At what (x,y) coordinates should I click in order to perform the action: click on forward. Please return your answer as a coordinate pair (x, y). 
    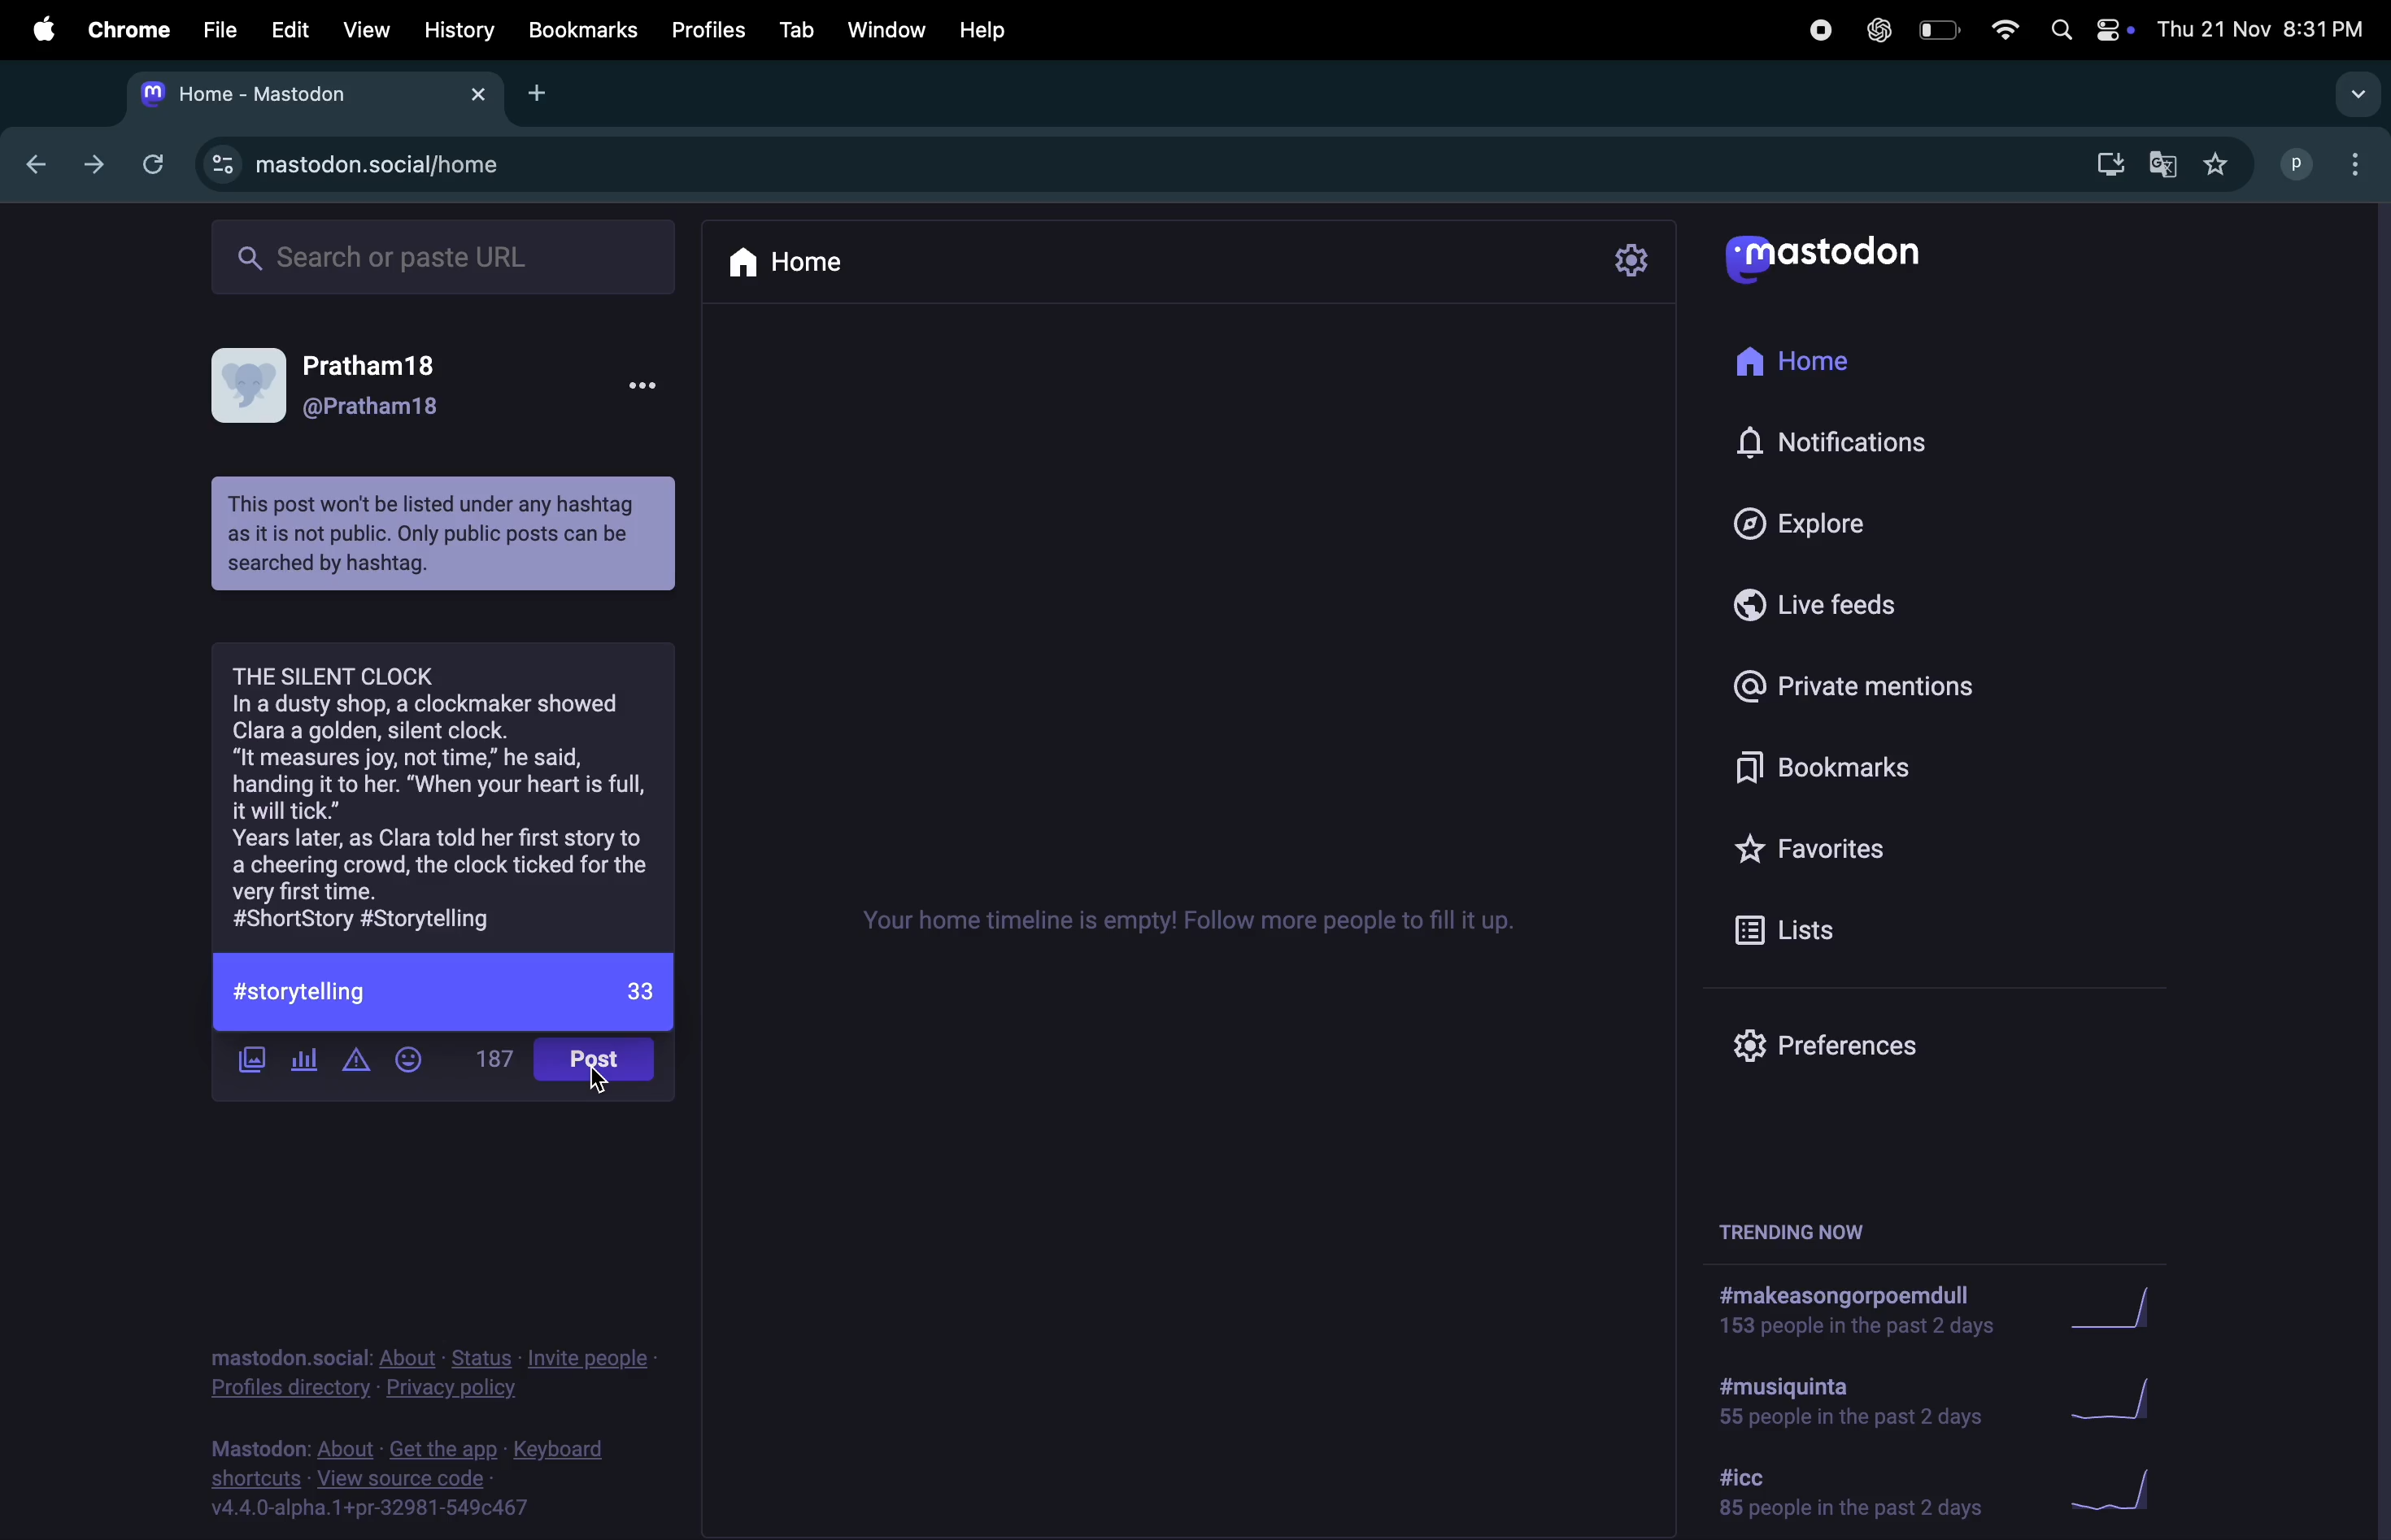
    Looking at the image, I should click on (83, 168).